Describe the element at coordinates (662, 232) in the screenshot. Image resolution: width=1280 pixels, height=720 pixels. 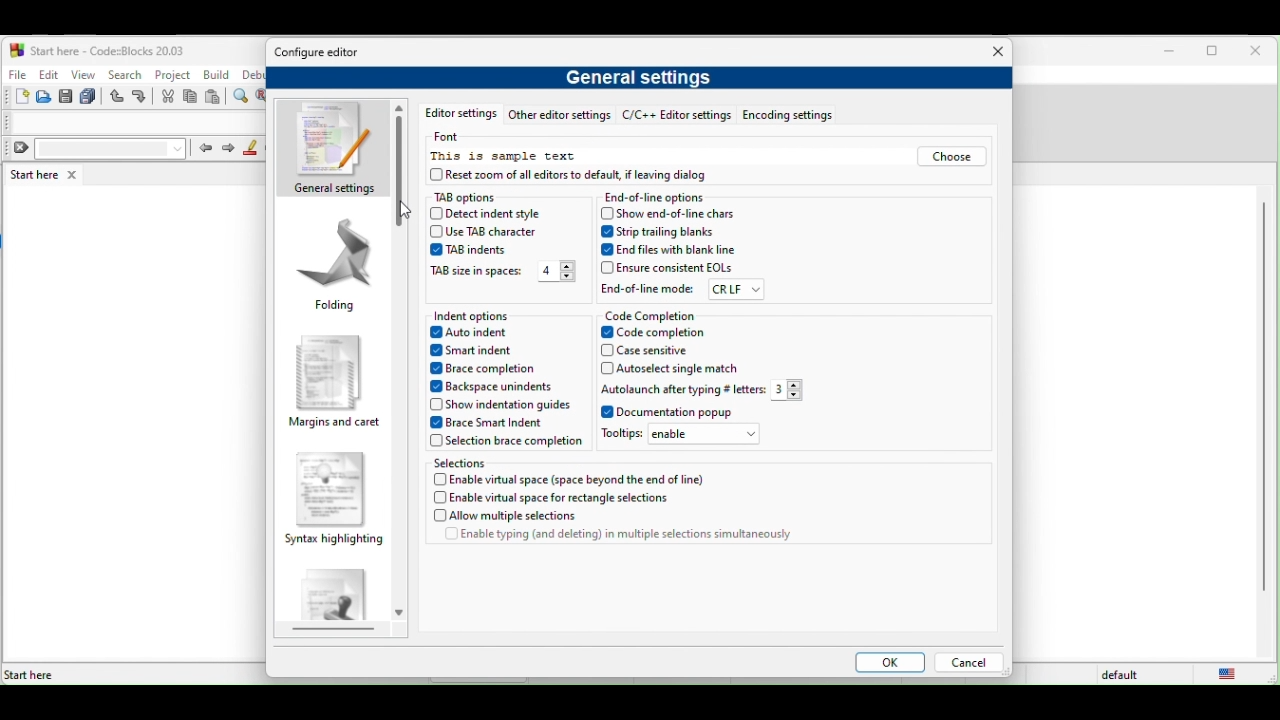
I see `strip trailing blanks` at that location.